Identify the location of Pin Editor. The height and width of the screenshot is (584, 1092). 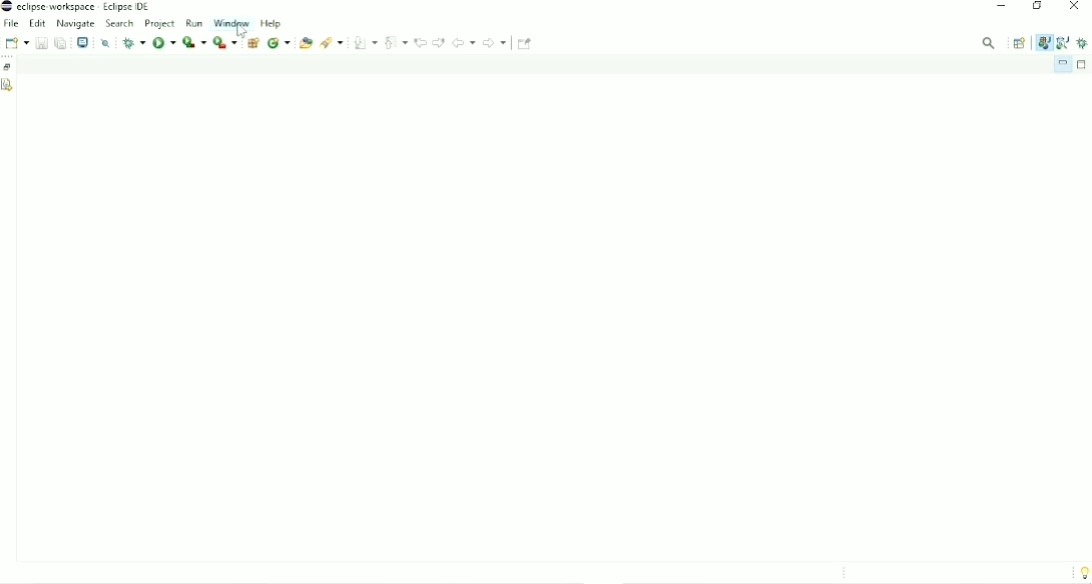
(525, 43).